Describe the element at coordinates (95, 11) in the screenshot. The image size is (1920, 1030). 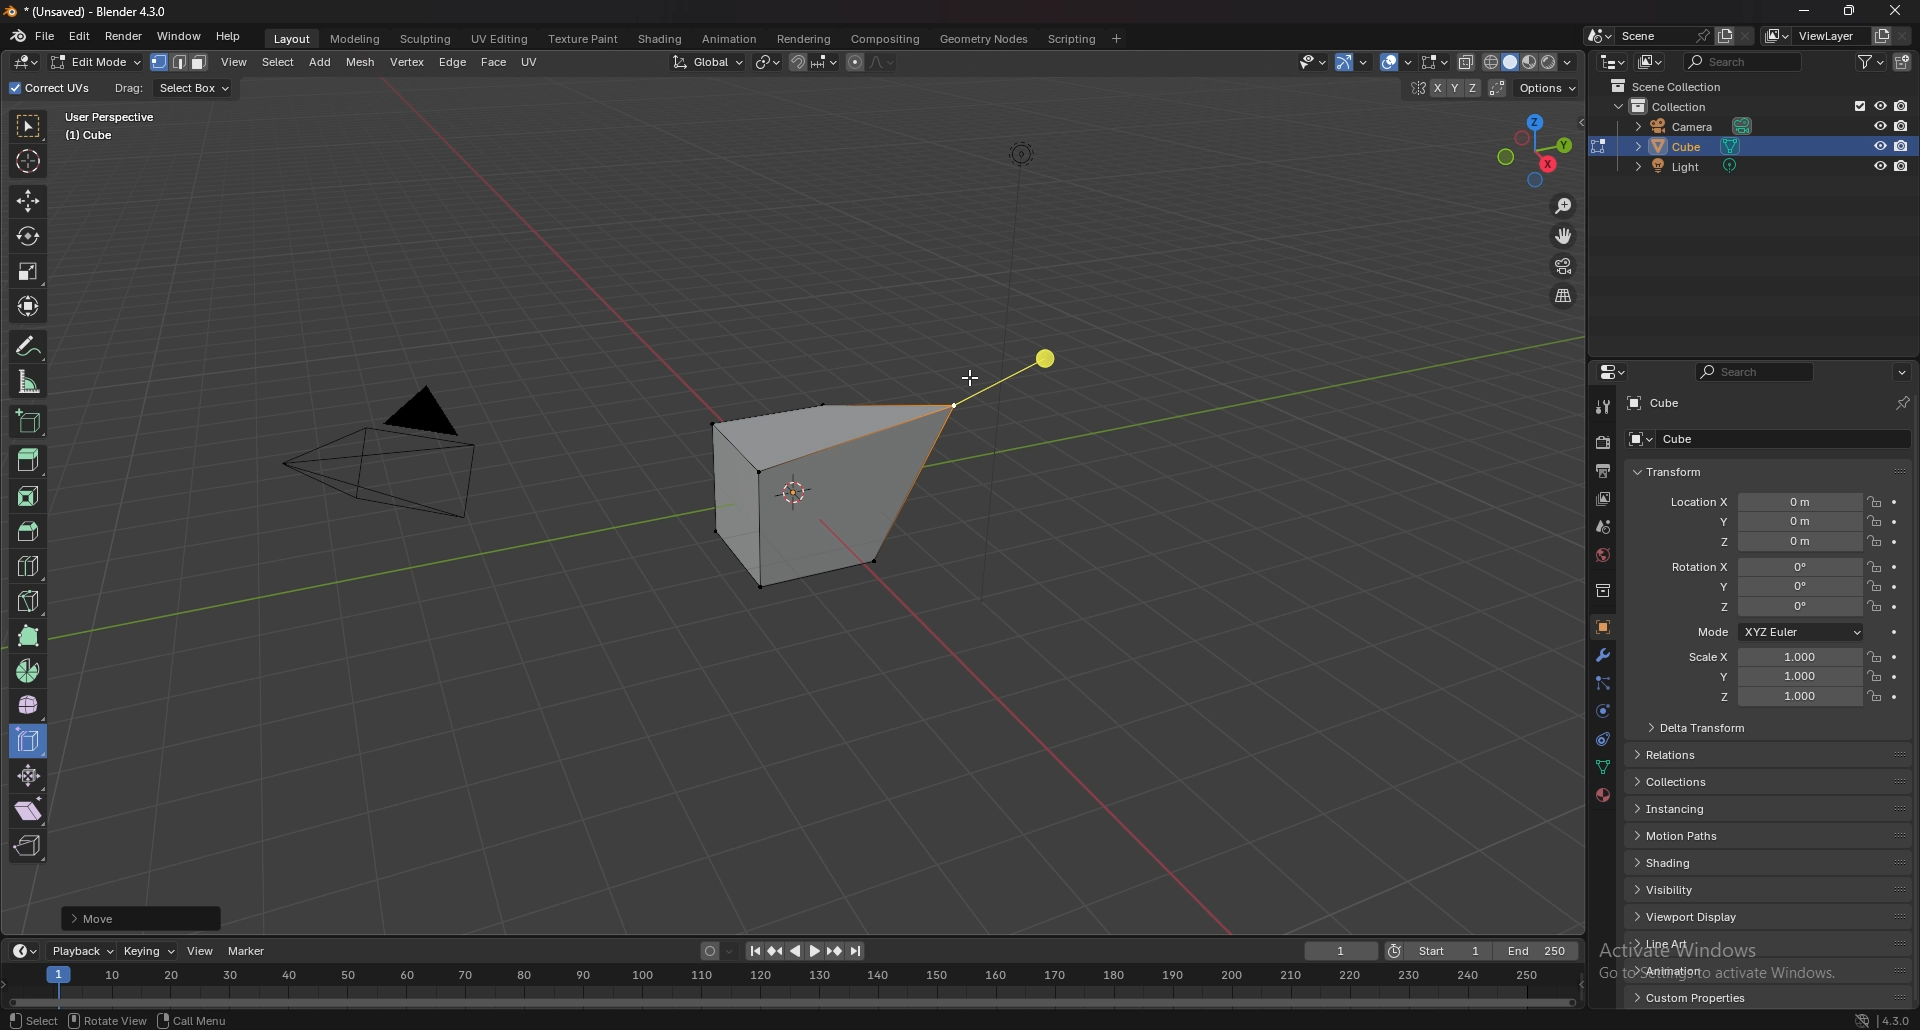
I see `title` at that location.